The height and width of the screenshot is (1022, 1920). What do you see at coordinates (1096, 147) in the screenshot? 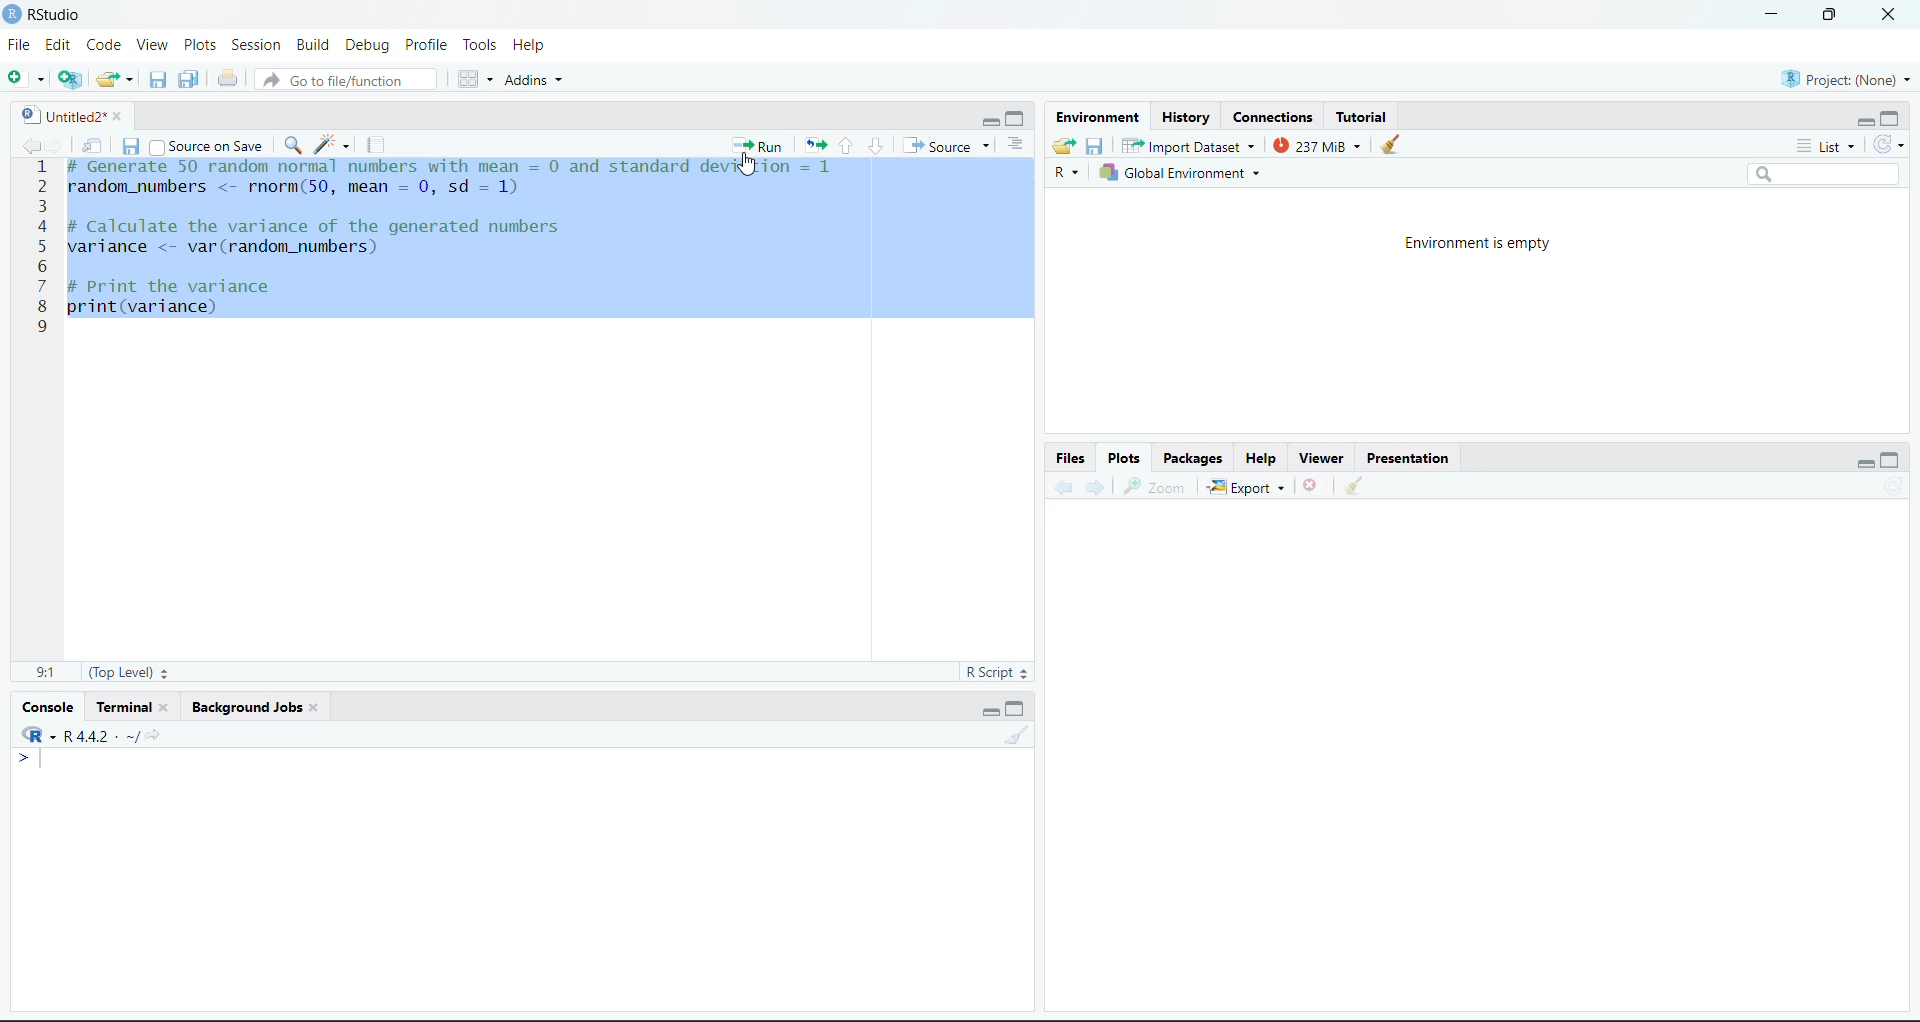
I see `save` at bounding box center [1096, 147].